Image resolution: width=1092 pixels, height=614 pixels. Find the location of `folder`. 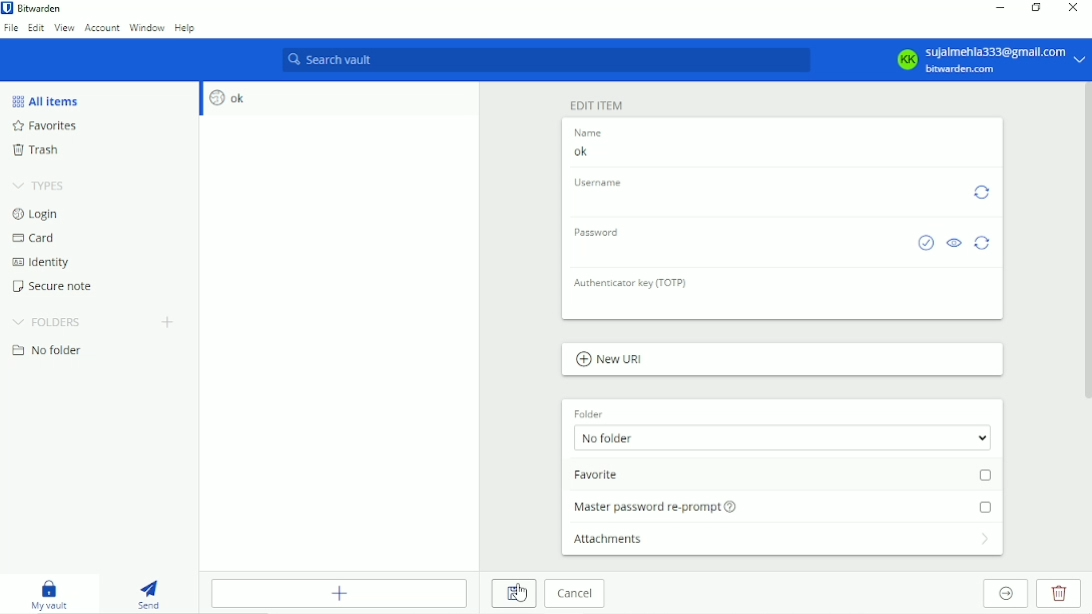

folder is located at coordinates (589, 414).